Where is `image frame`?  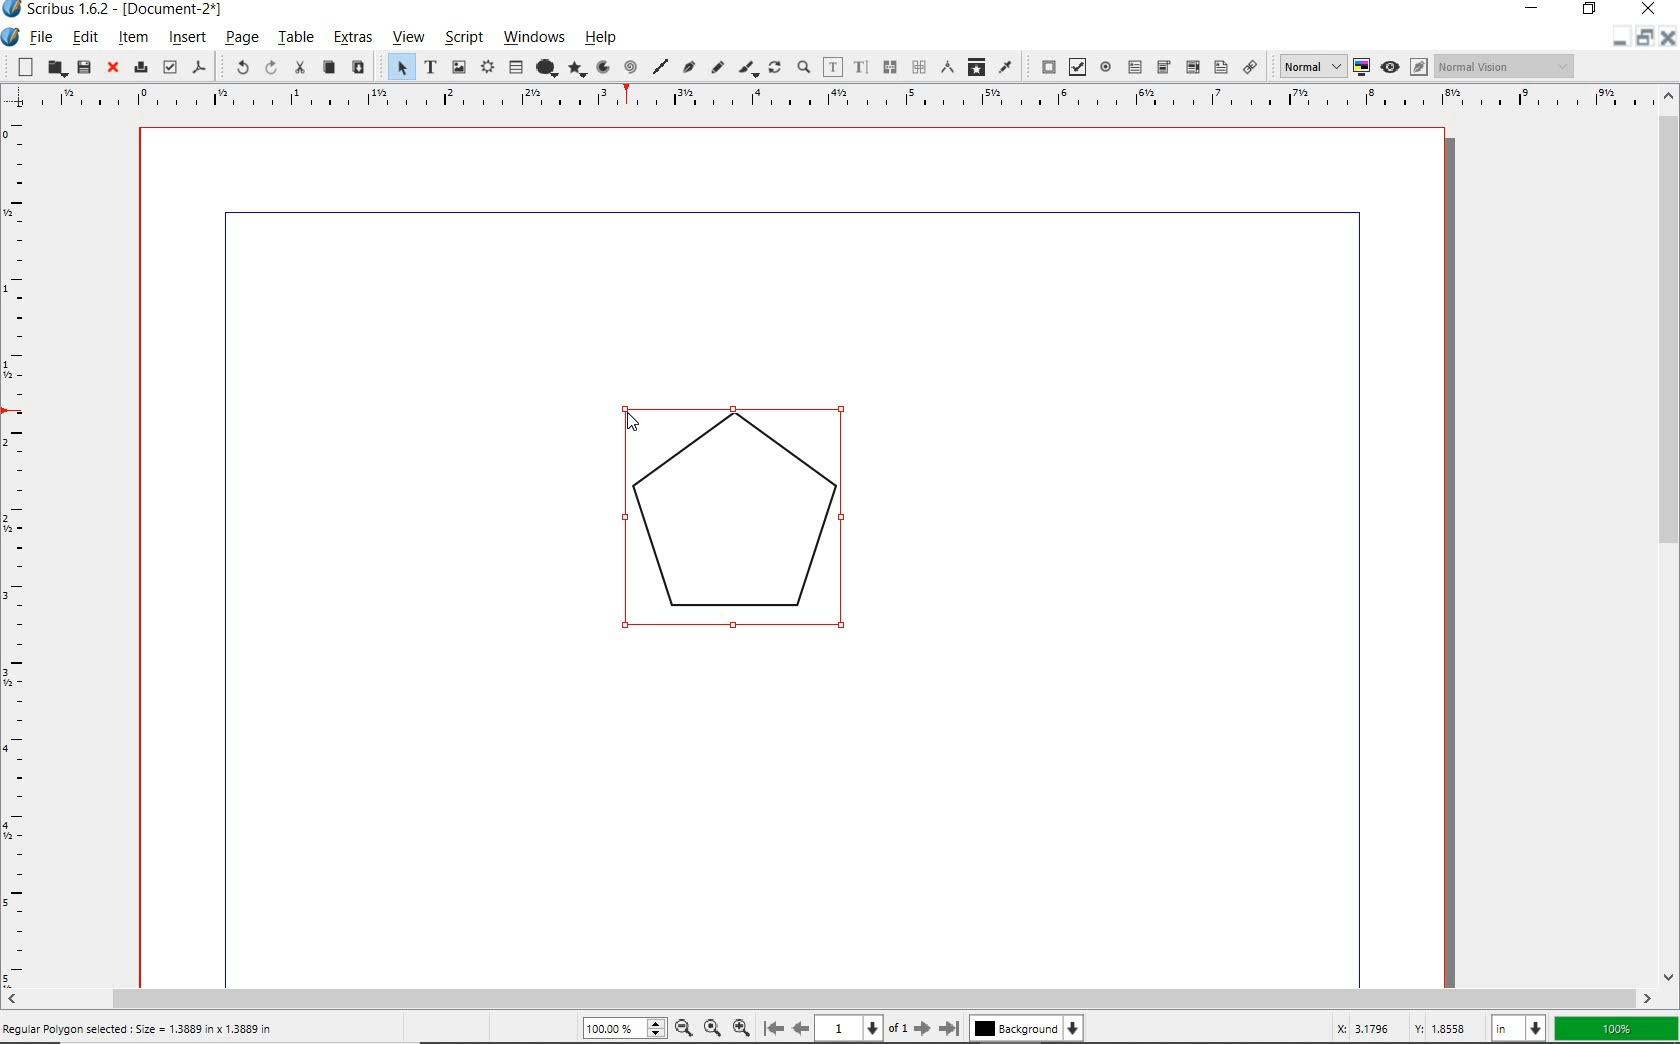
image frame is located at coordinates (457, 66).